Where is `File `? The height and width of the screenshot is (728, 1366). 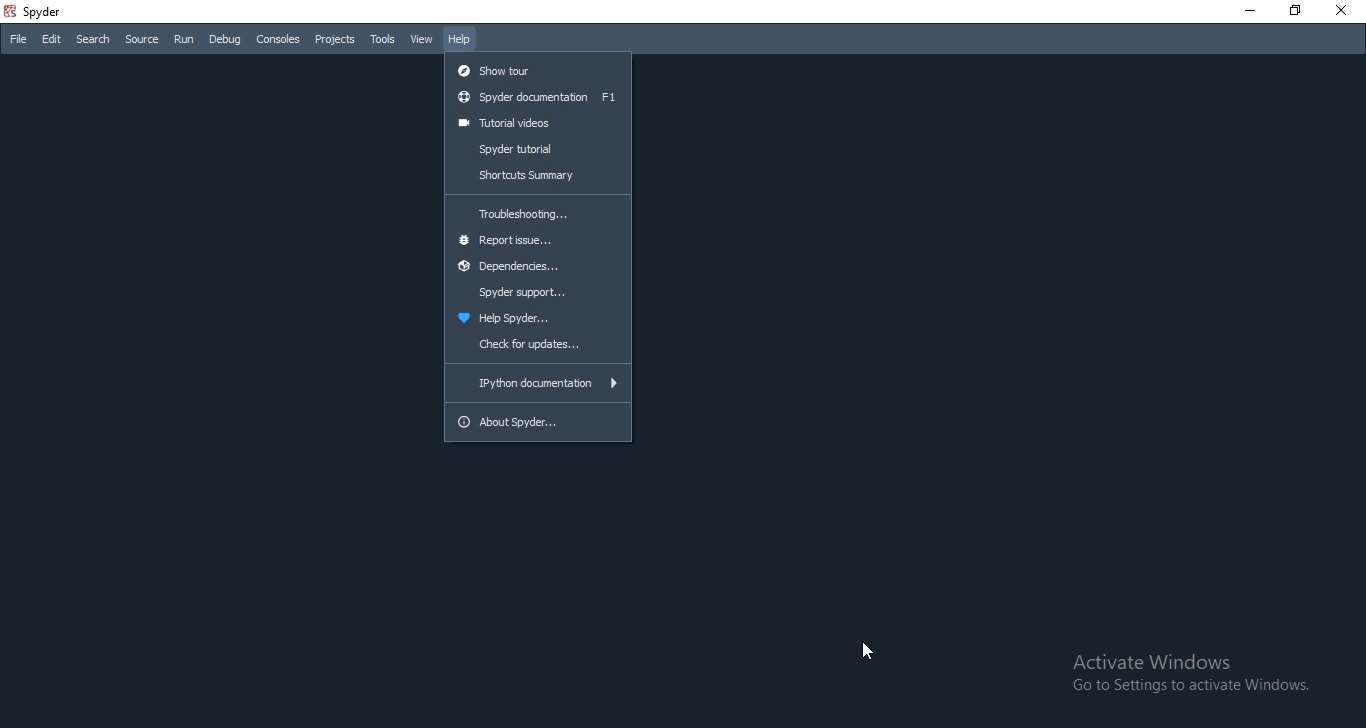 File  is located at coordinates (16, 39).